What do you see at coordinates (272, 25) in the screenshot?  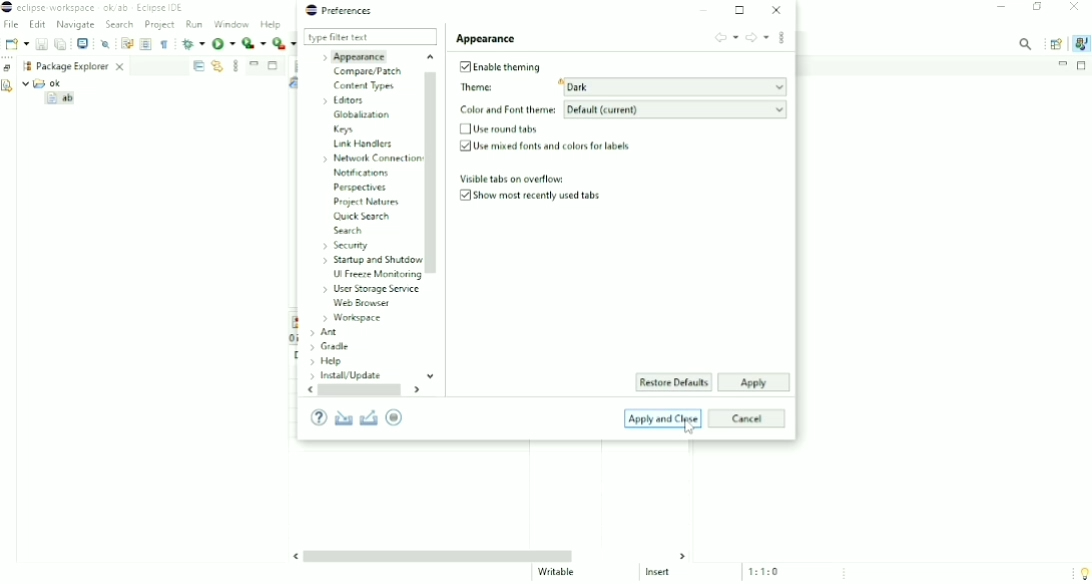 I see `Help` at bounding box center [272, 25].